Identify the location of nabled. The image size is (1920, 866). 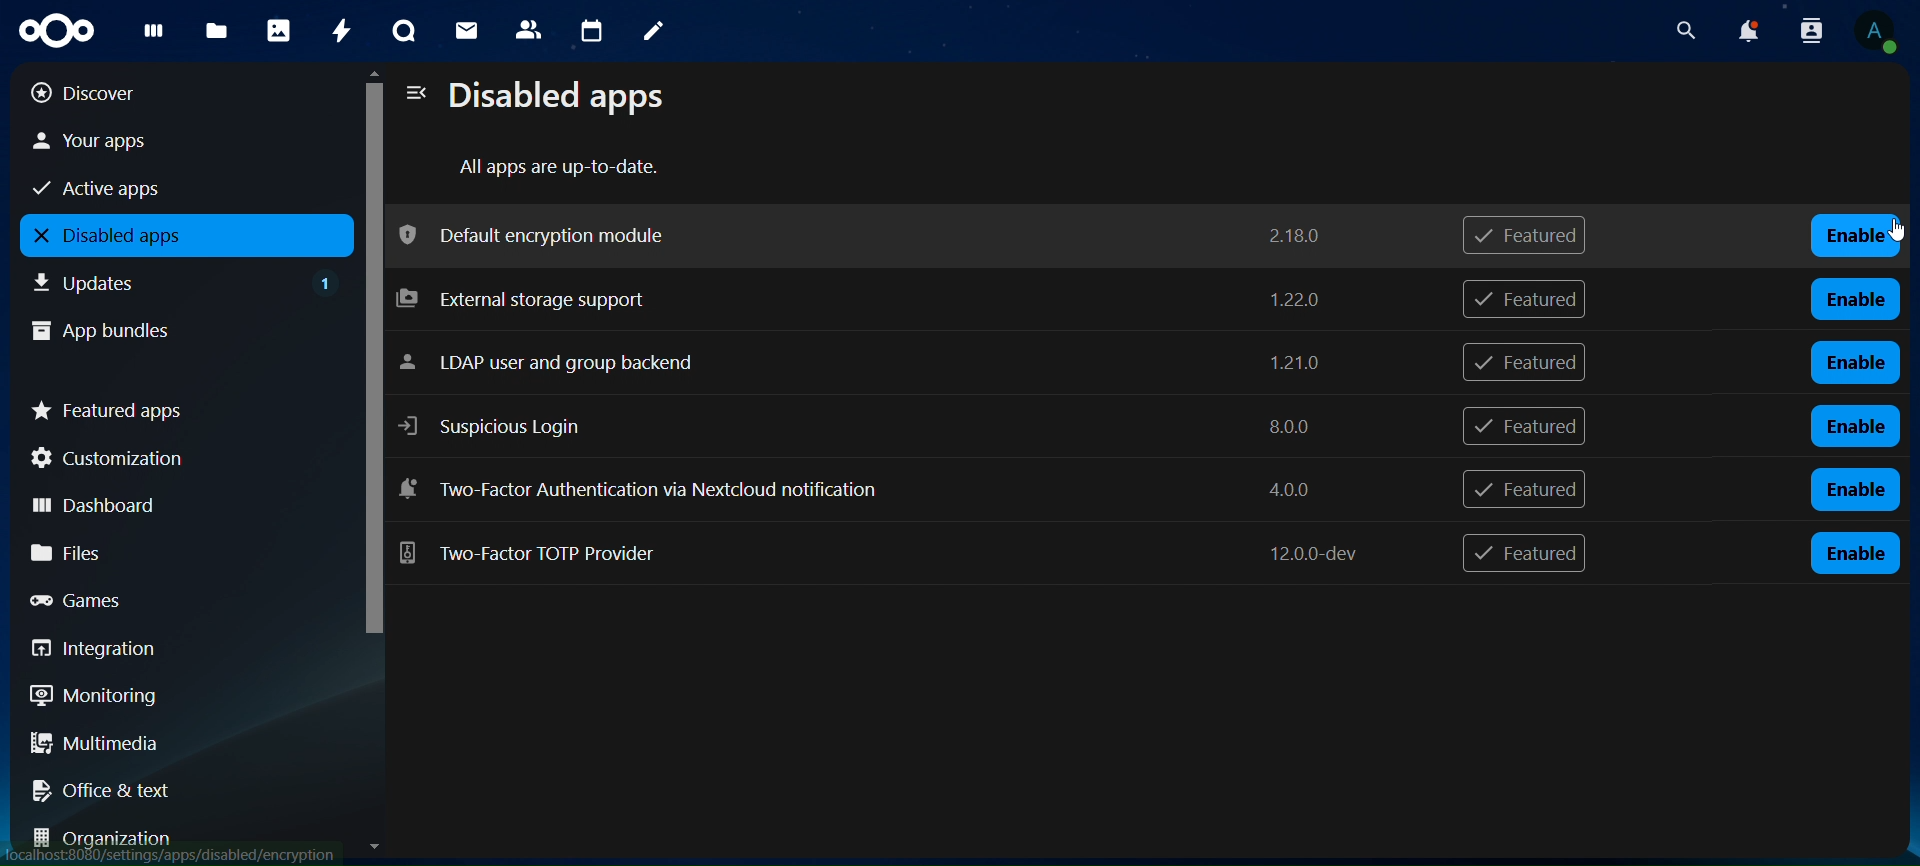
(1859, 236).